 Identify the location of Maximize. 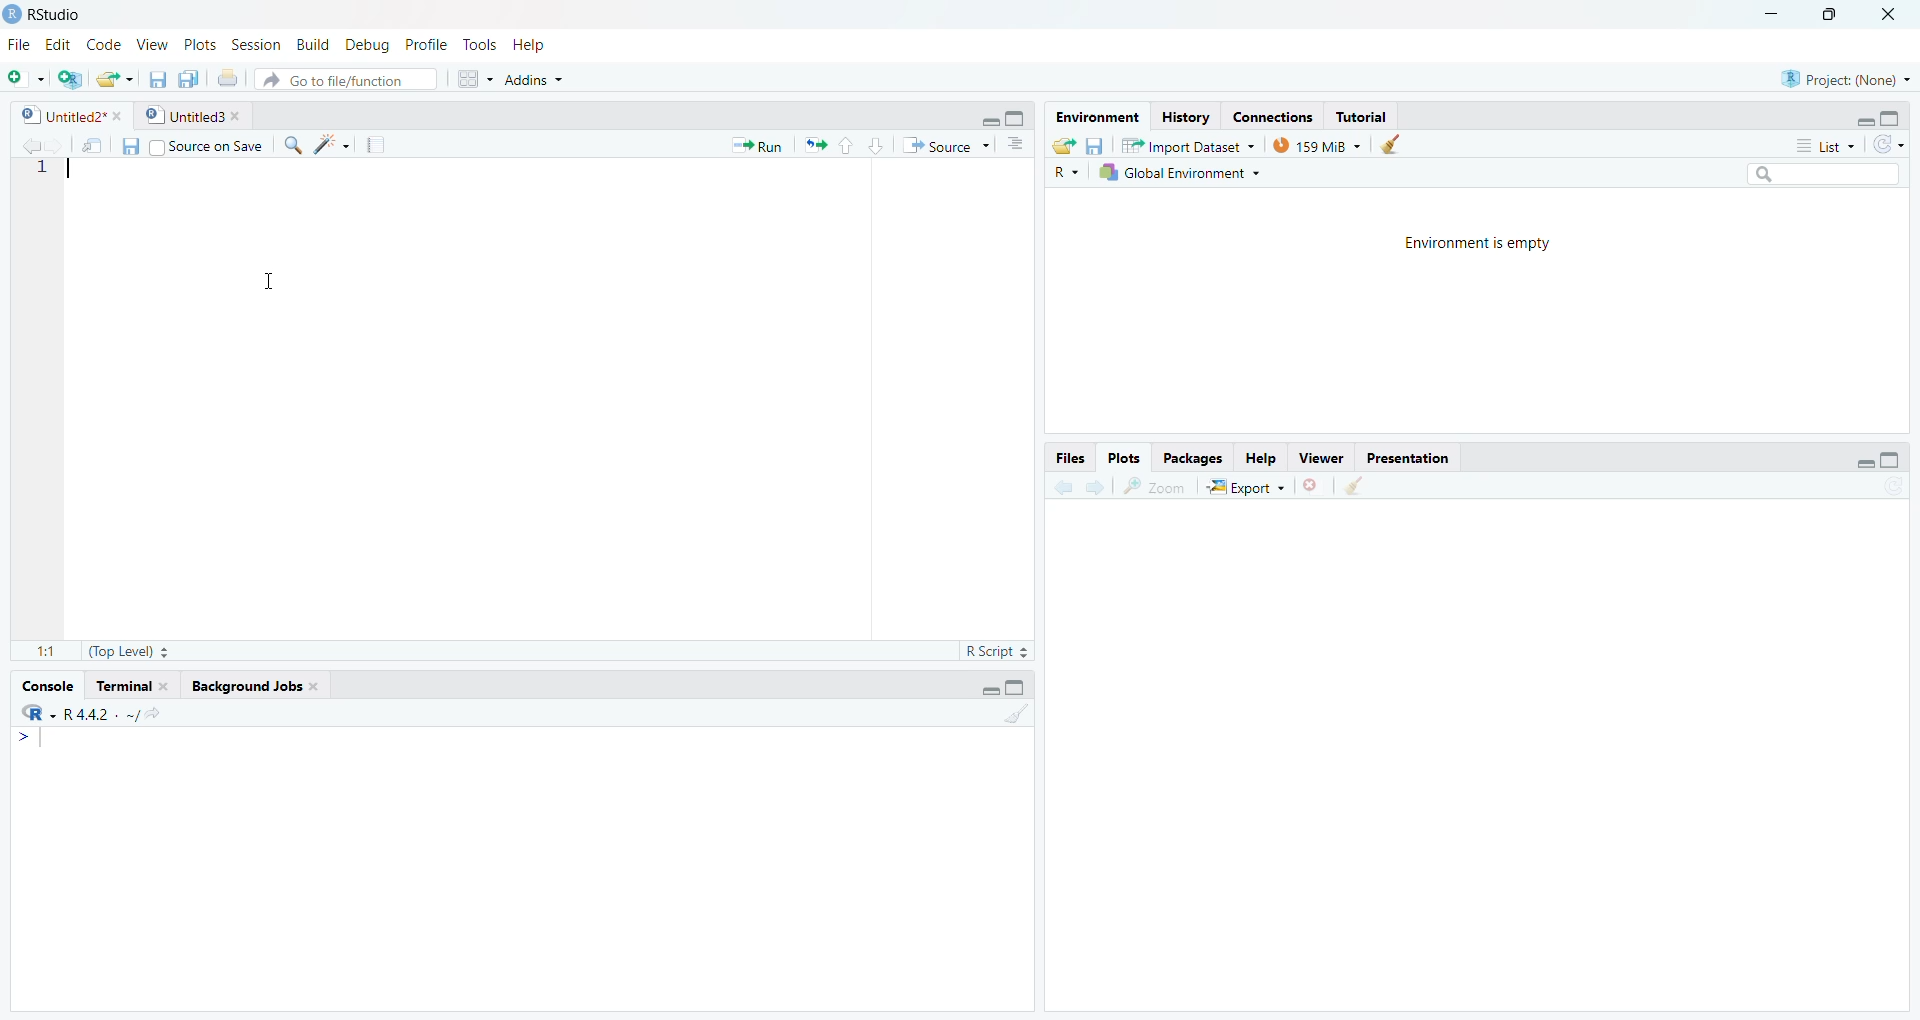
(1016, 117).